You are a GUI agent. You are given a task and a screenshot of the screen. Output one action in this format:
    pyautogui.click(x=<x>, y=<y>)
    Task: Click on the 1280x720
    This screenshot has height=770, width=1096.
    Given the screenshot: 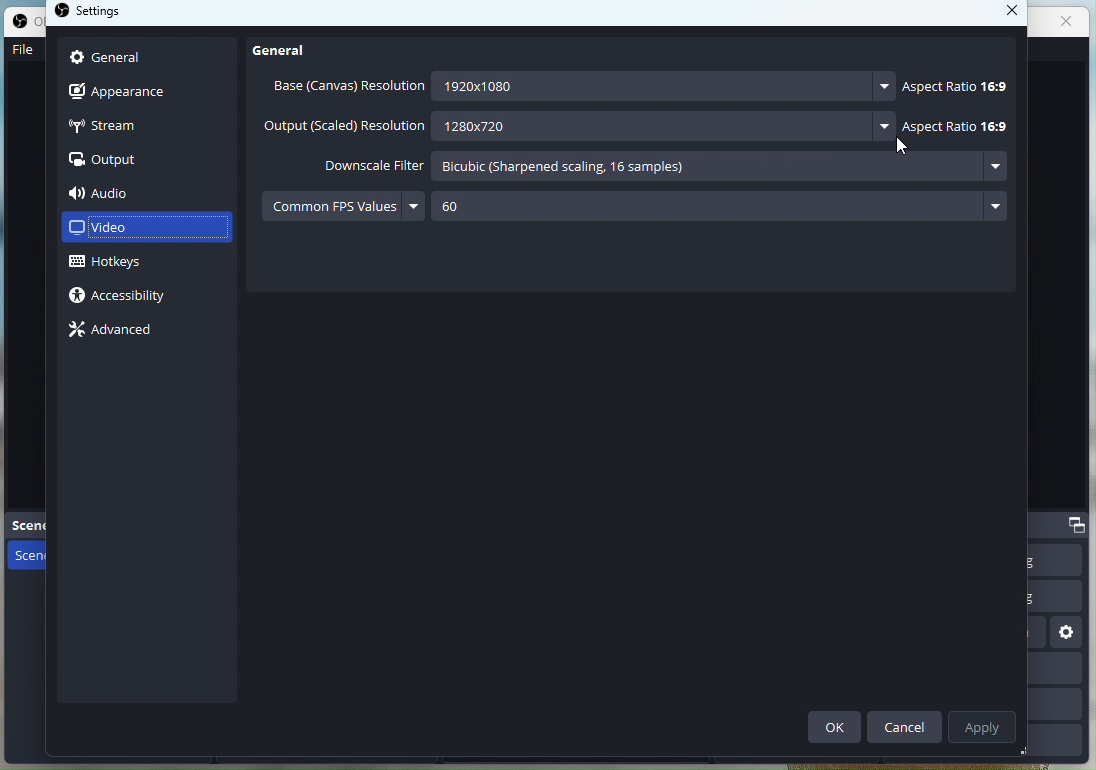 What is the action you would take?
    pyautogui.click(x=655, y=125)
    